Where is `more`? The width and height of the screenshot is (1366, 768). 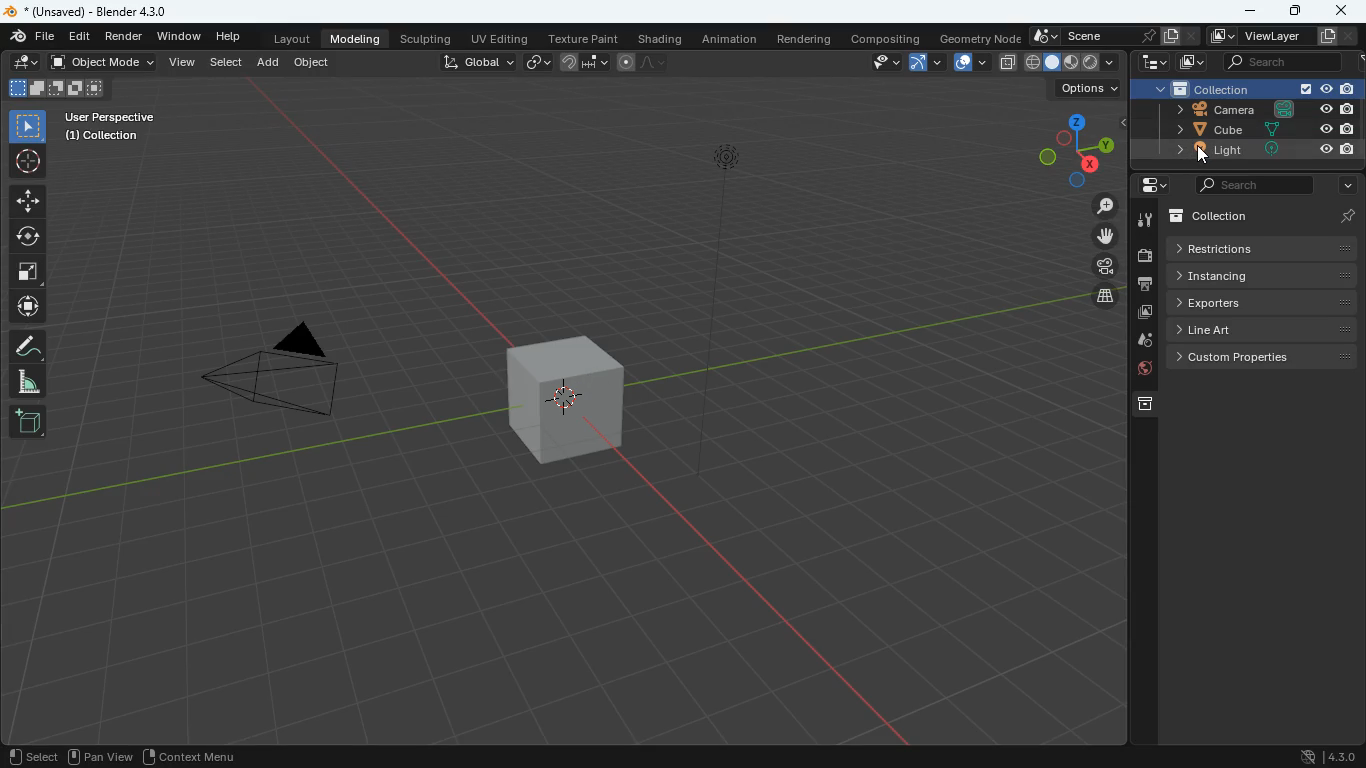
more is located at coordinates (1343, 184).